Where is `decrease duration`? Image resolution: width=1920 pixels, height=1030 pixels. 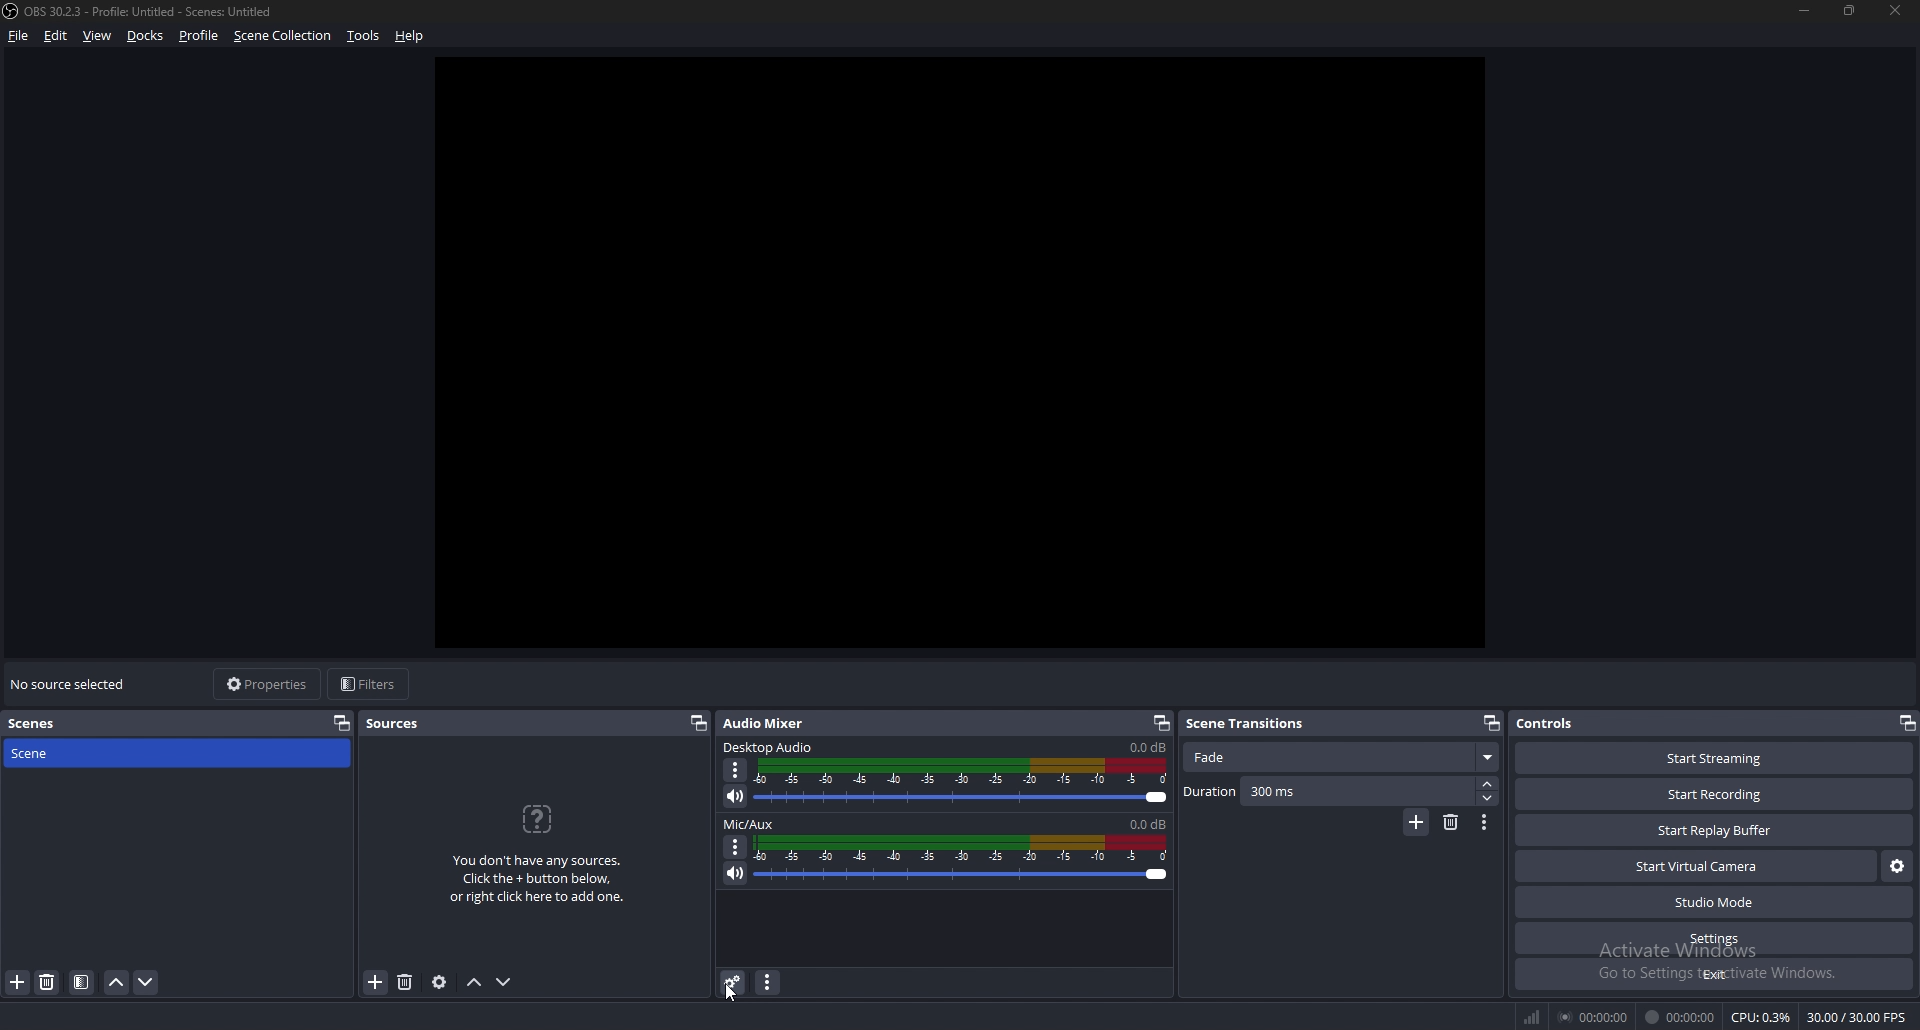
decrease duration is located at coordinates (1490, 798).